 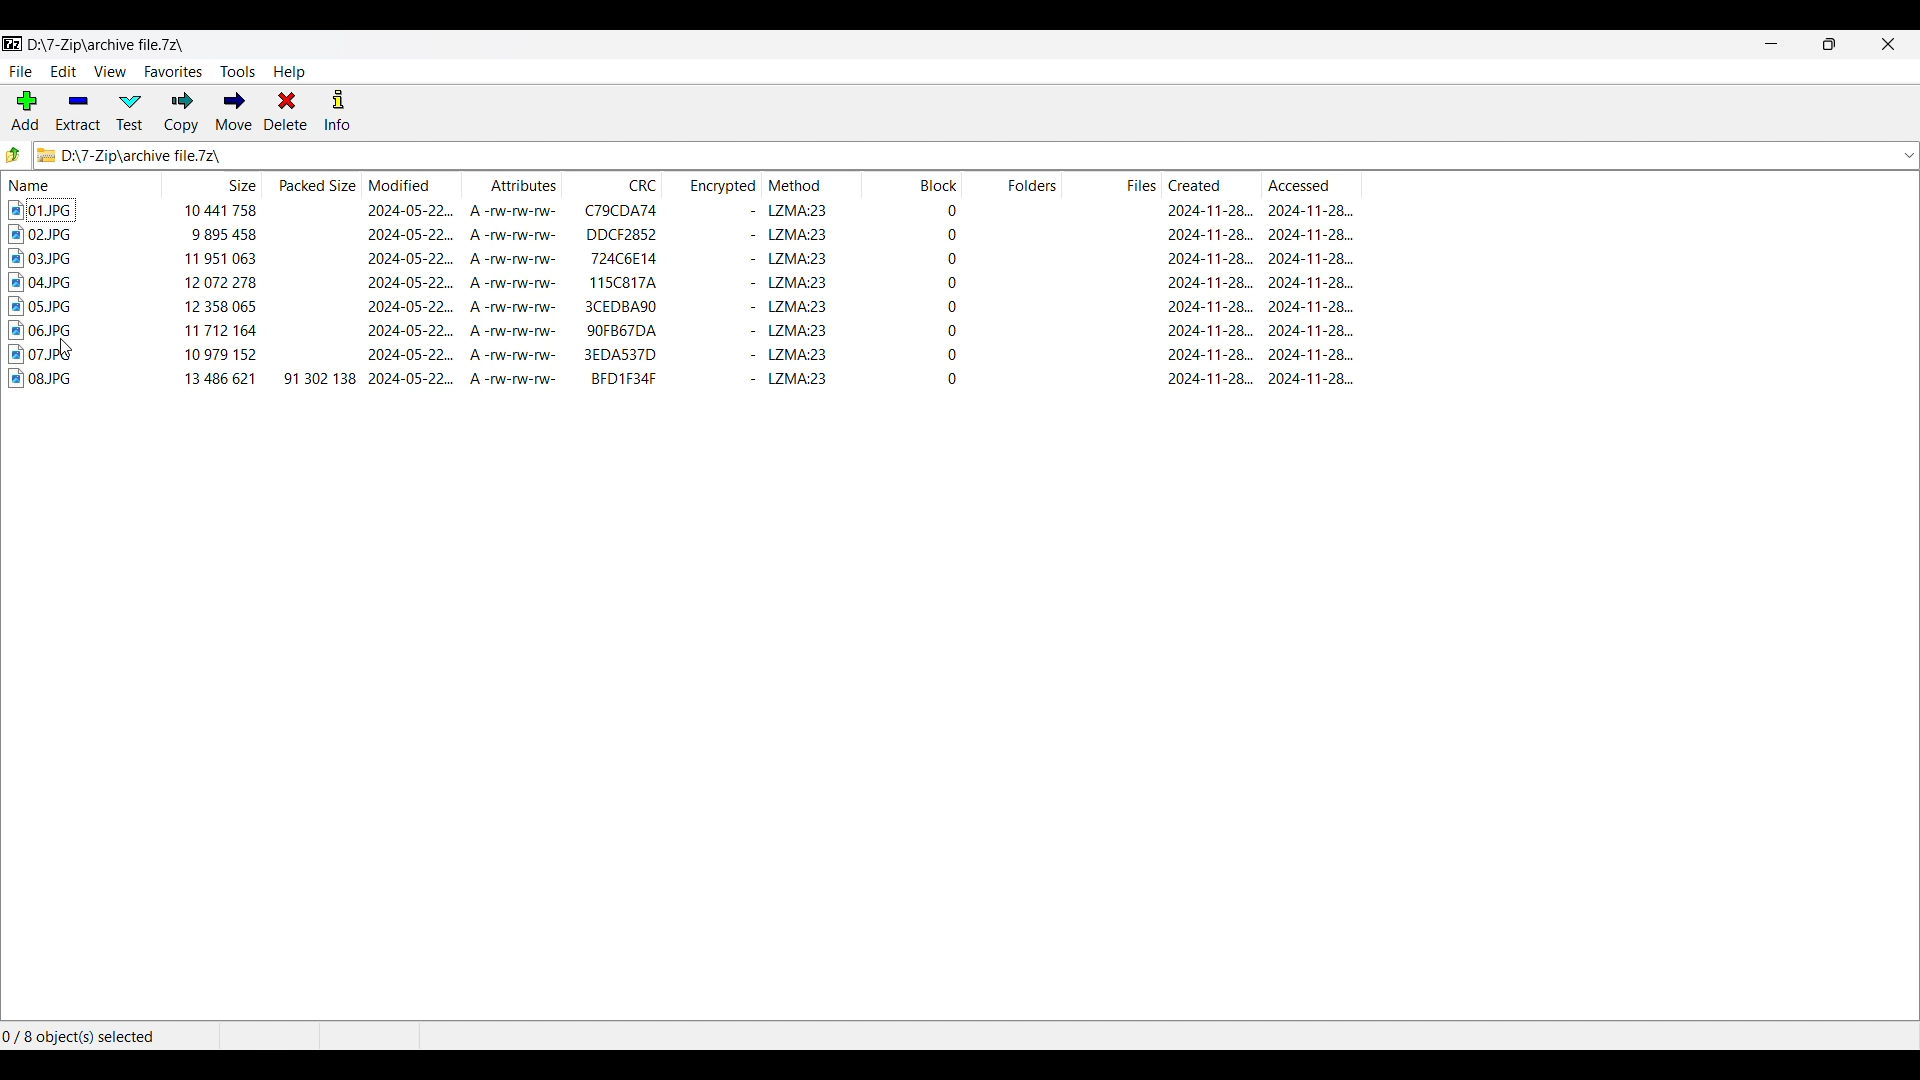 I want to click on block start, so click(x=948, y=378).